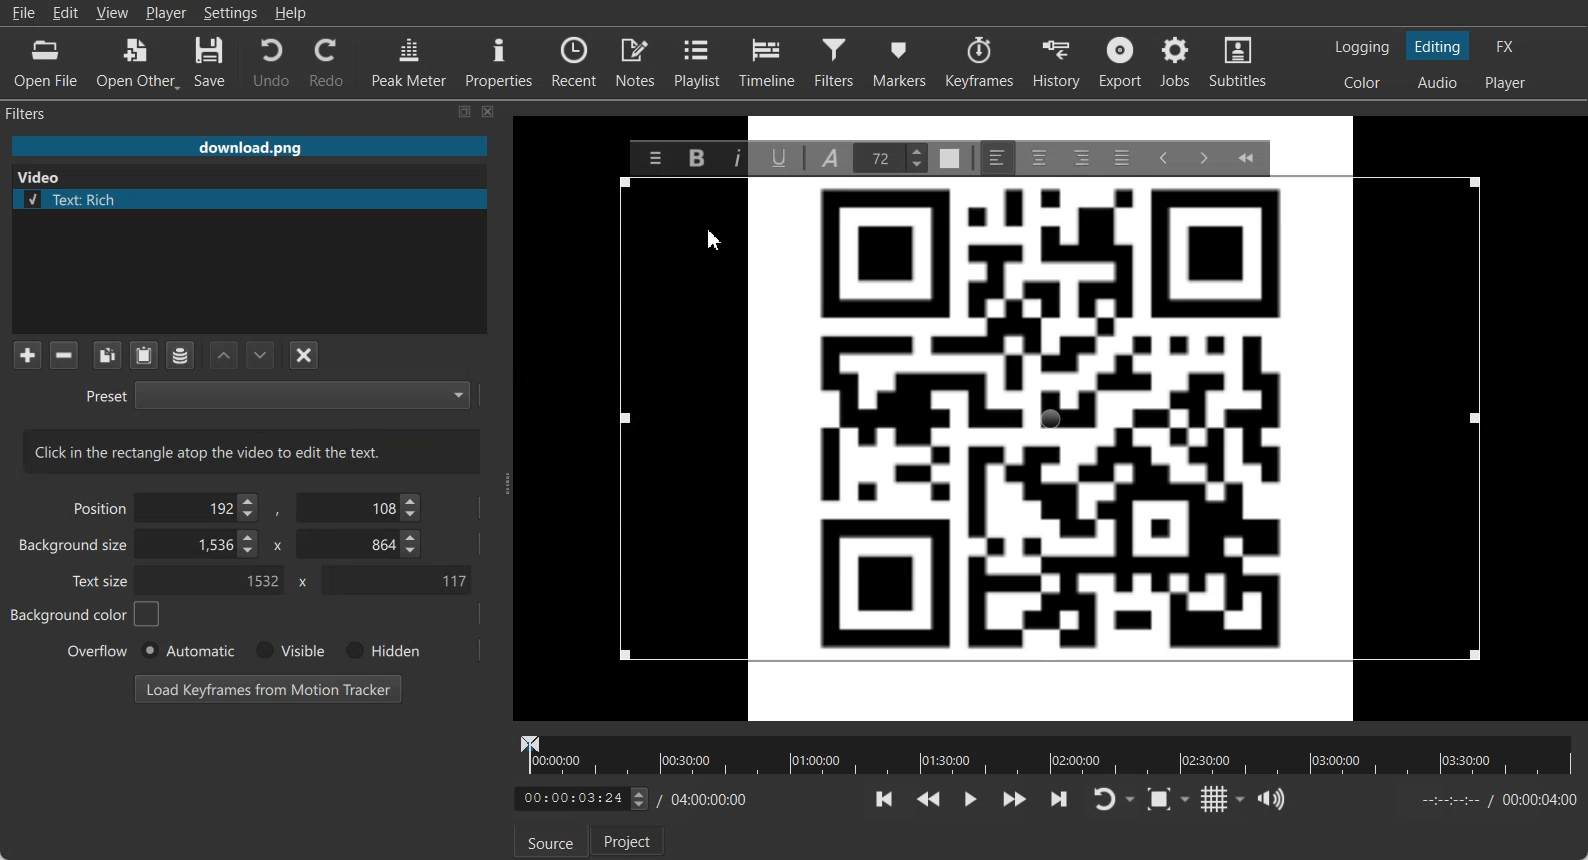  I want to click on x, so click(299, 582).